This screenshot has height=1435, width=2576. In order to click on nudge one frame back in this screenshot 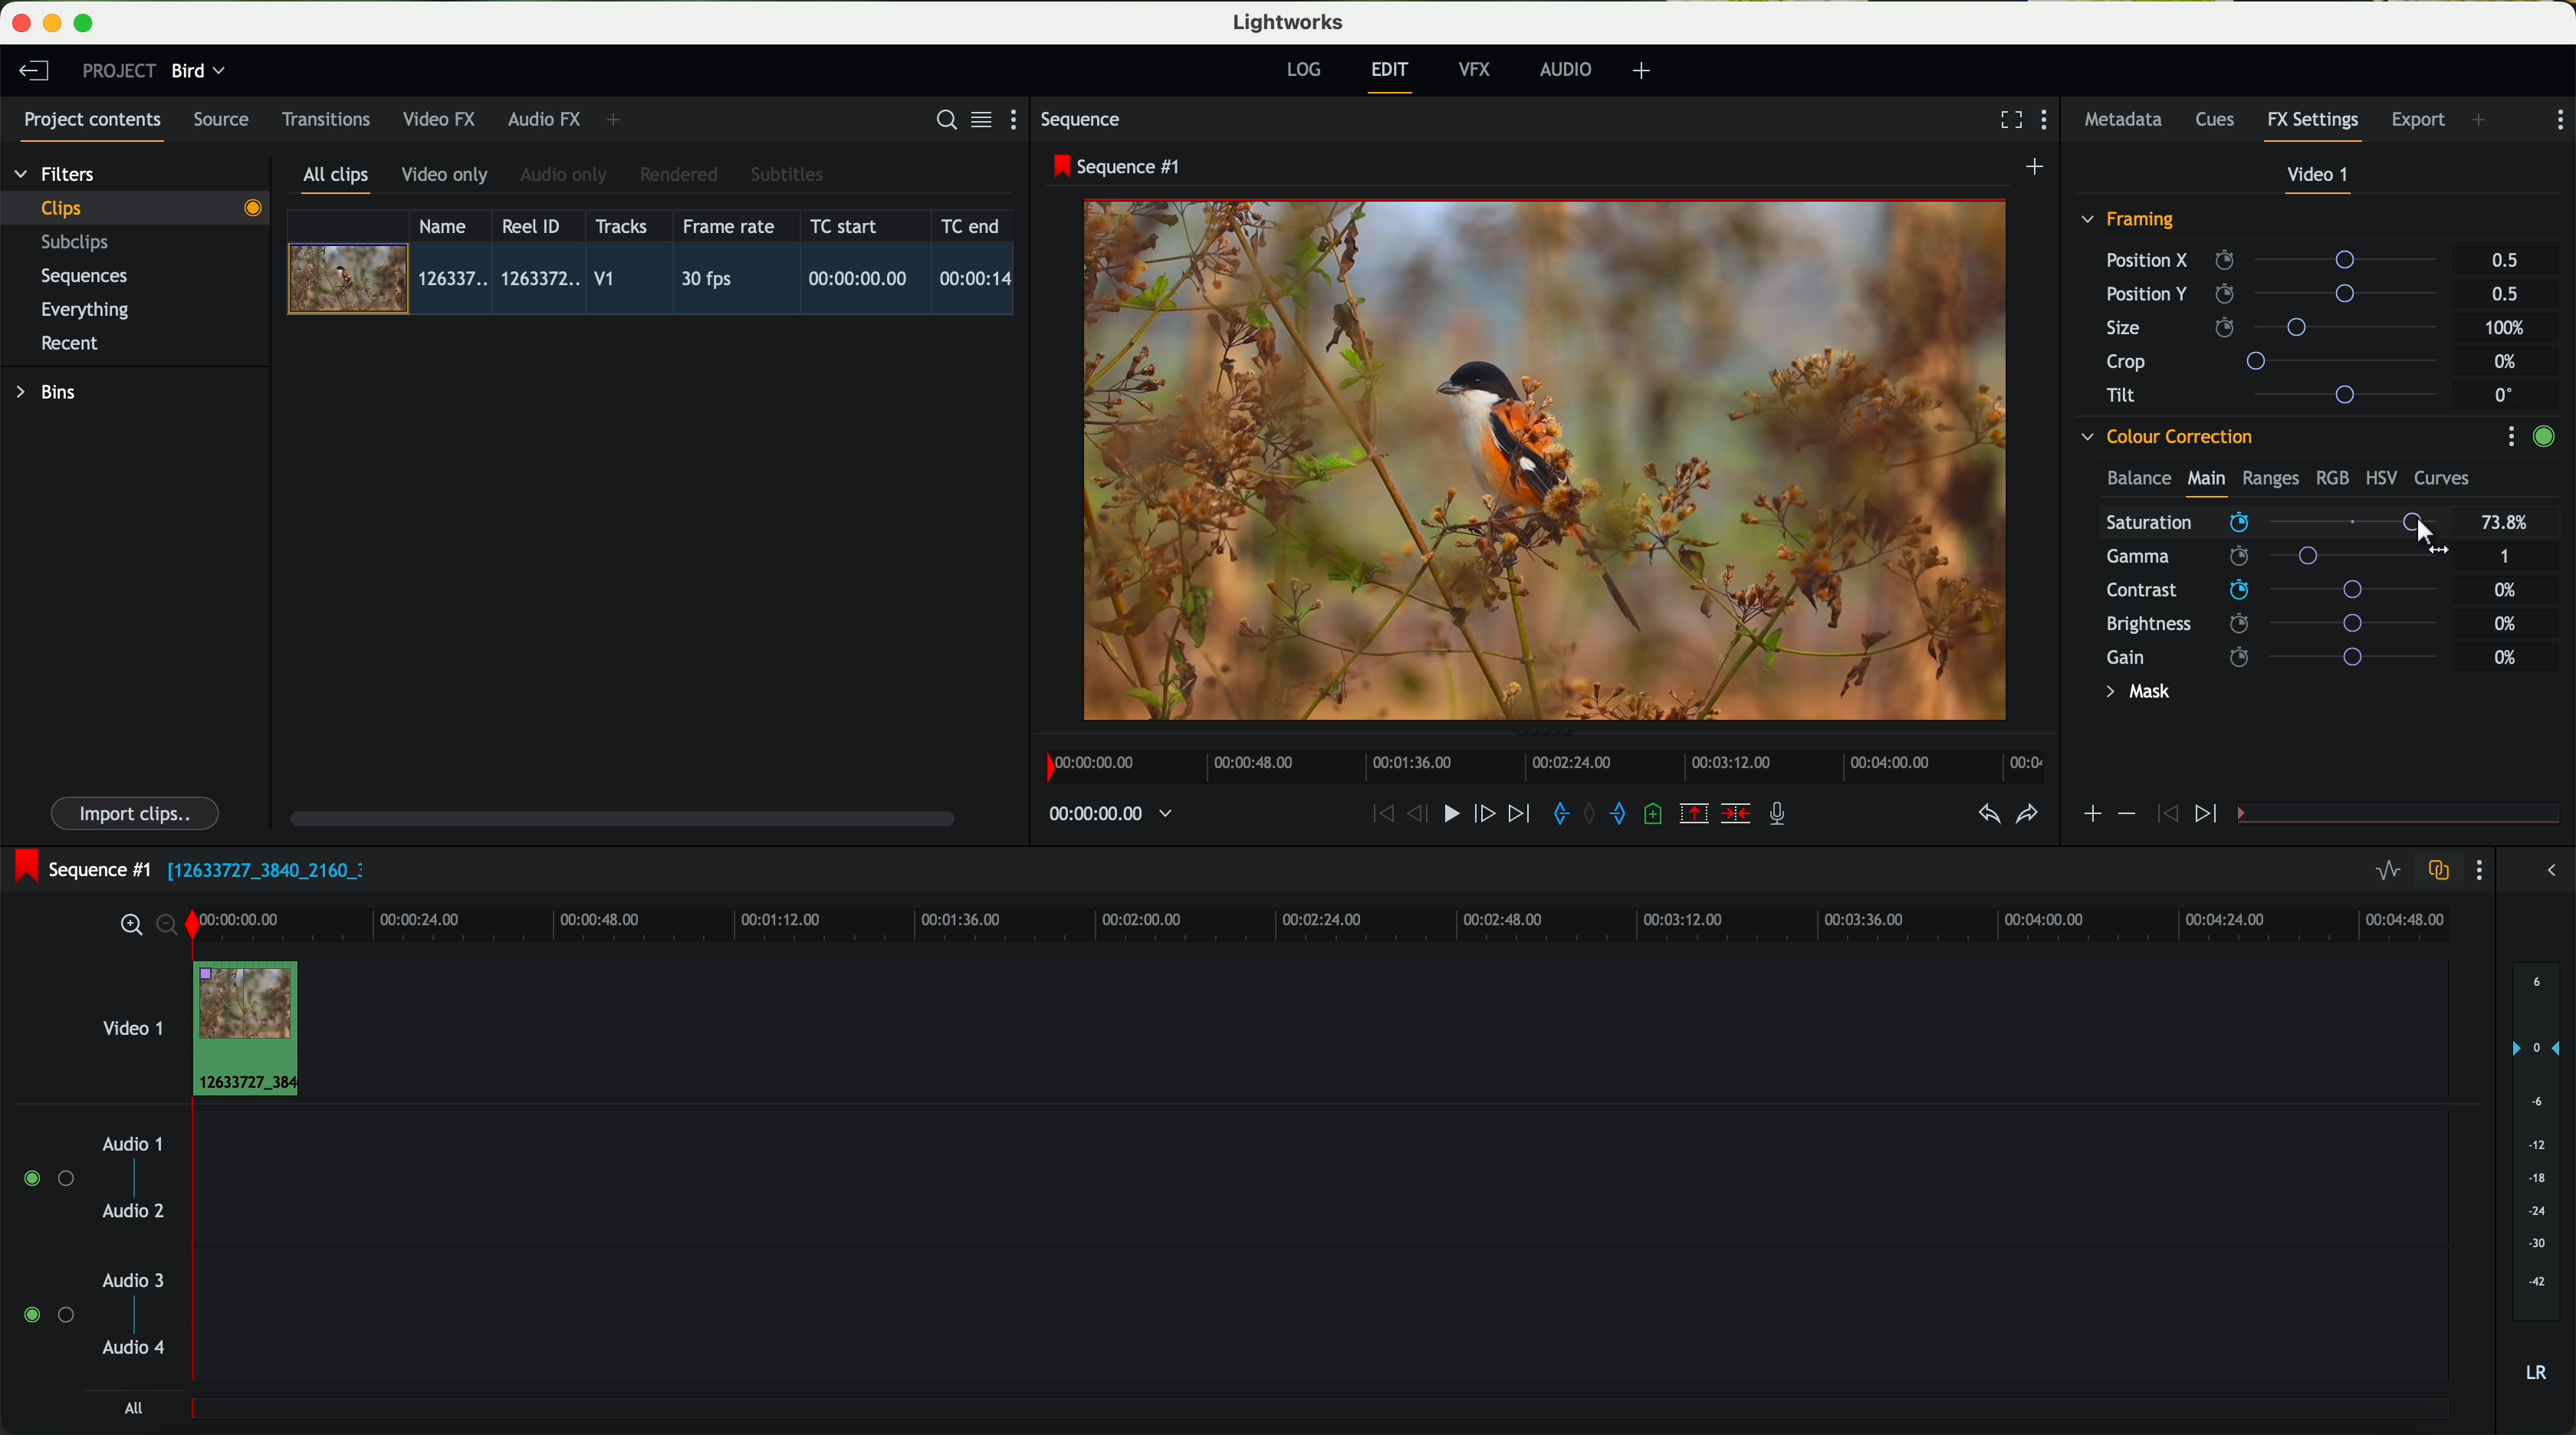, I will do `click(1421, 816)`.